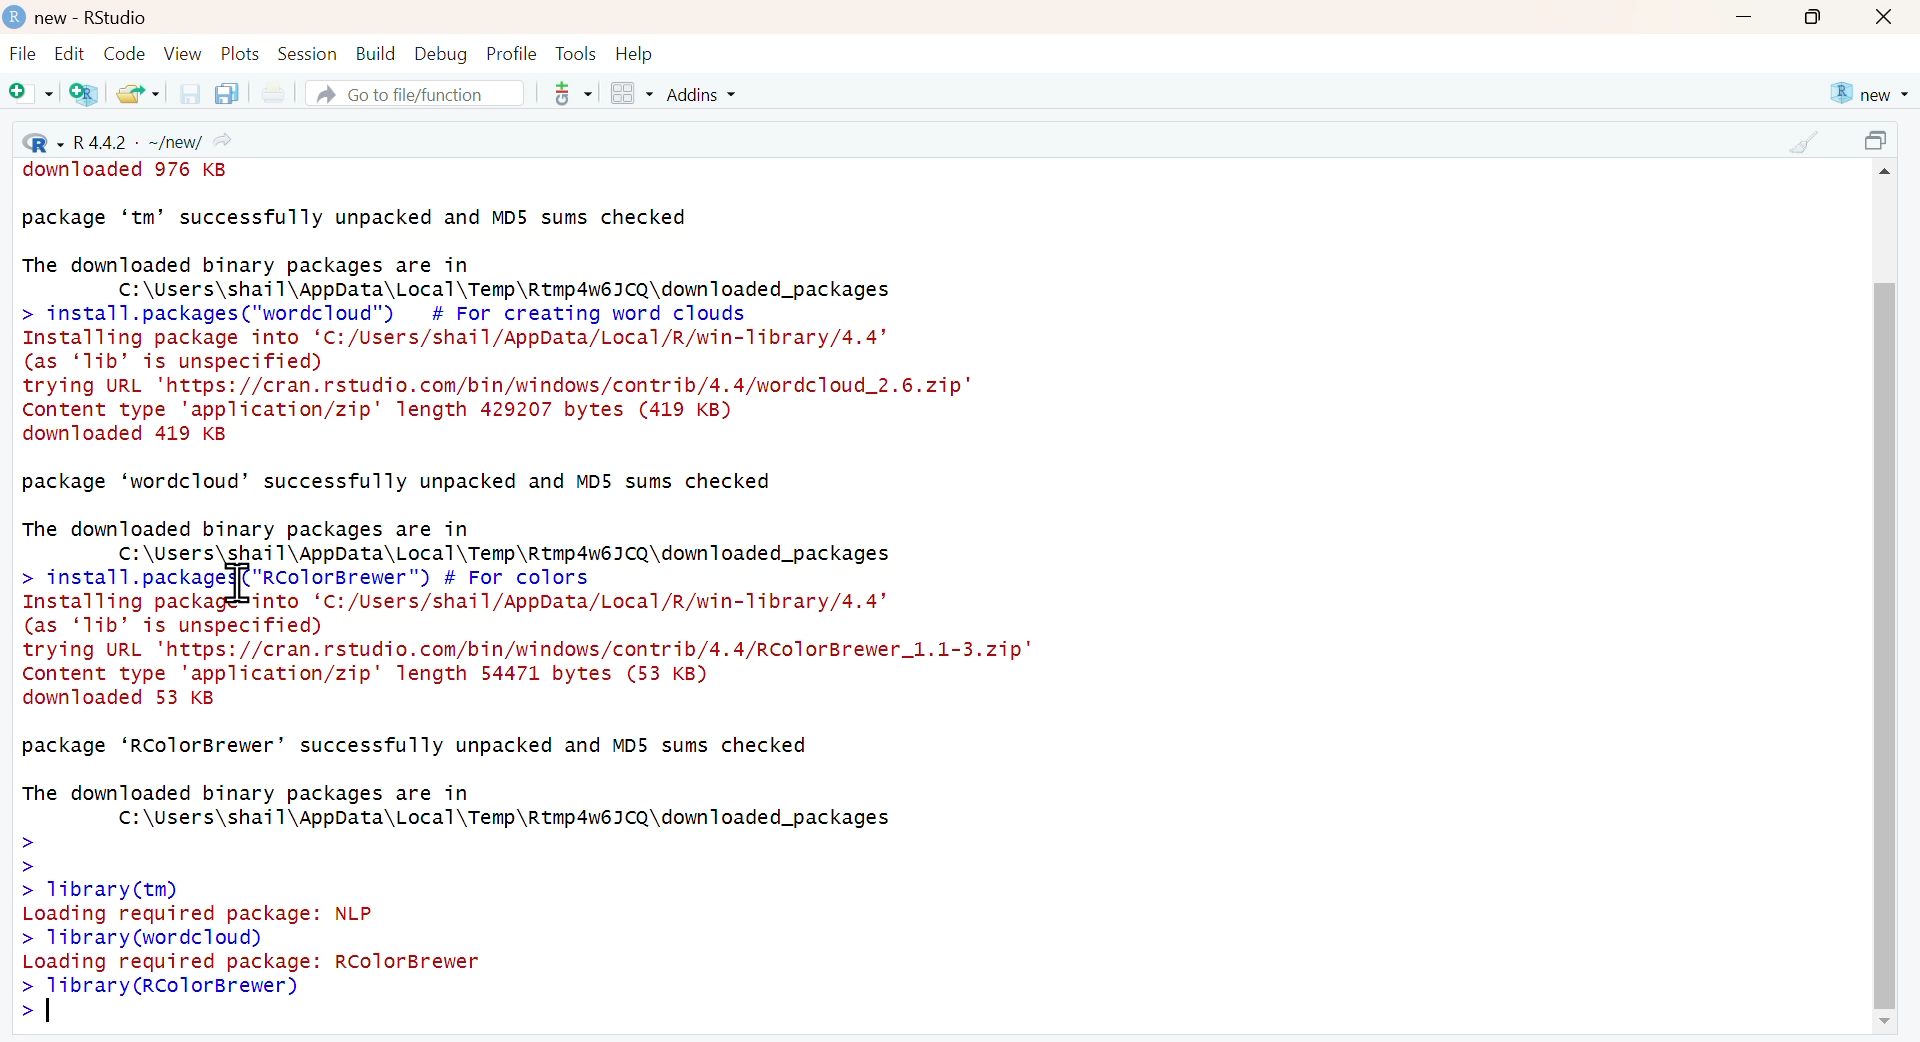 The image size is (1920, 1042). Describe the element at coordinates (357, 217) in the screenshot. I see `package ‘tm’ successfully unpacked and MD5 sums checked` at that location.